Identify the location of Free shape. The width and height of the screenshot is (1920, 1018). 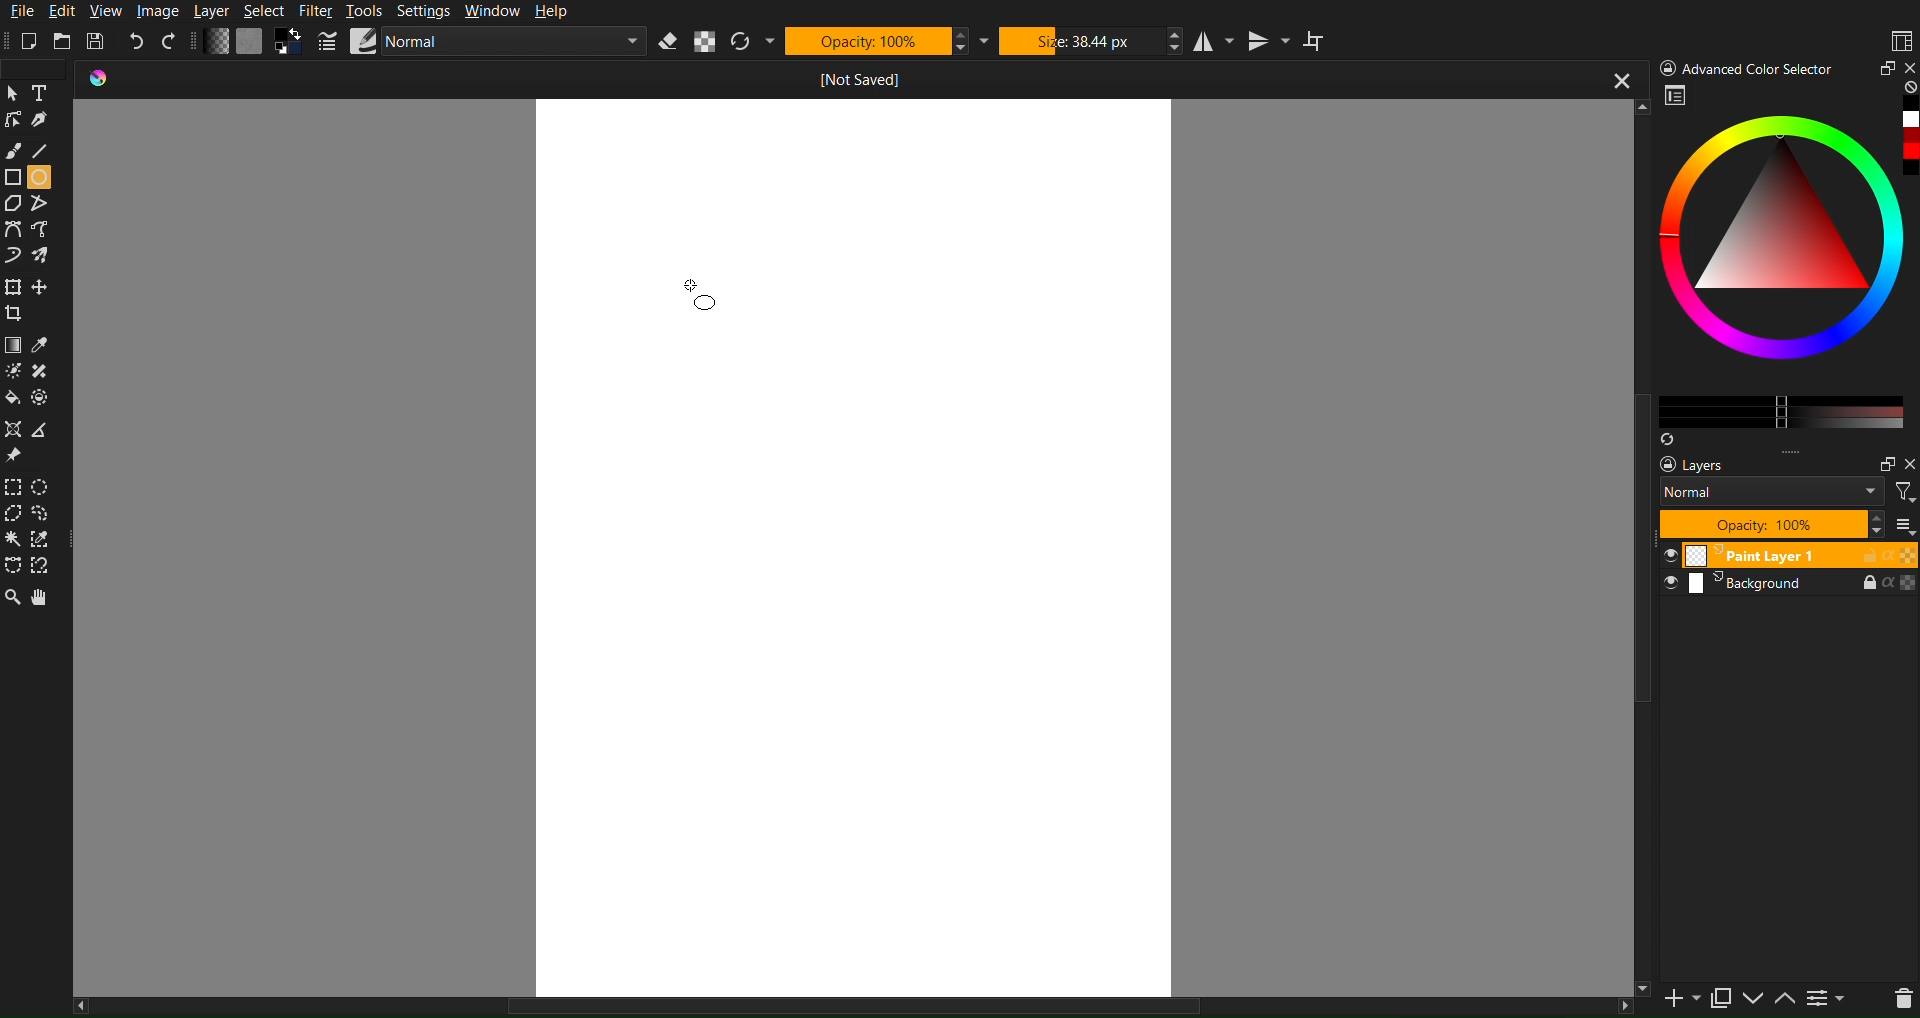
(14, 566).